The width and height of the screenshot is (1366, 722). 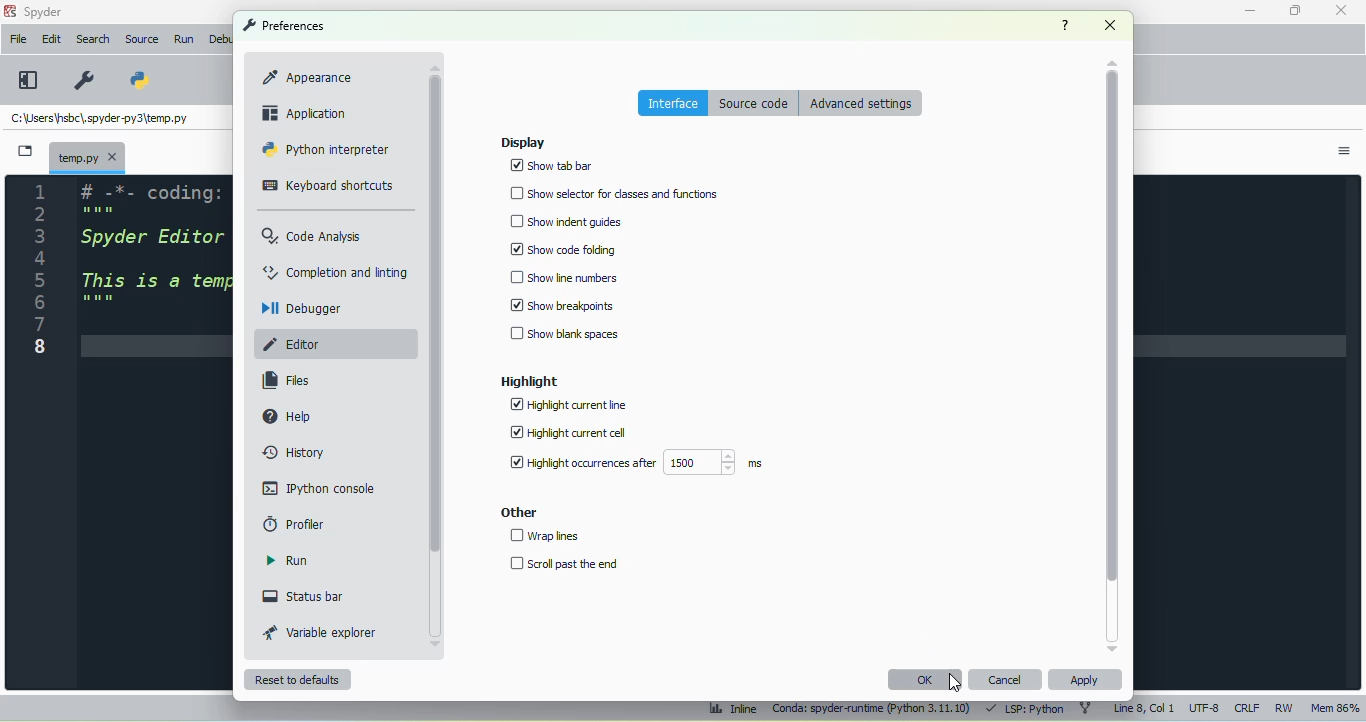 I want to click on advanced settings, so click(x=862, y=102).